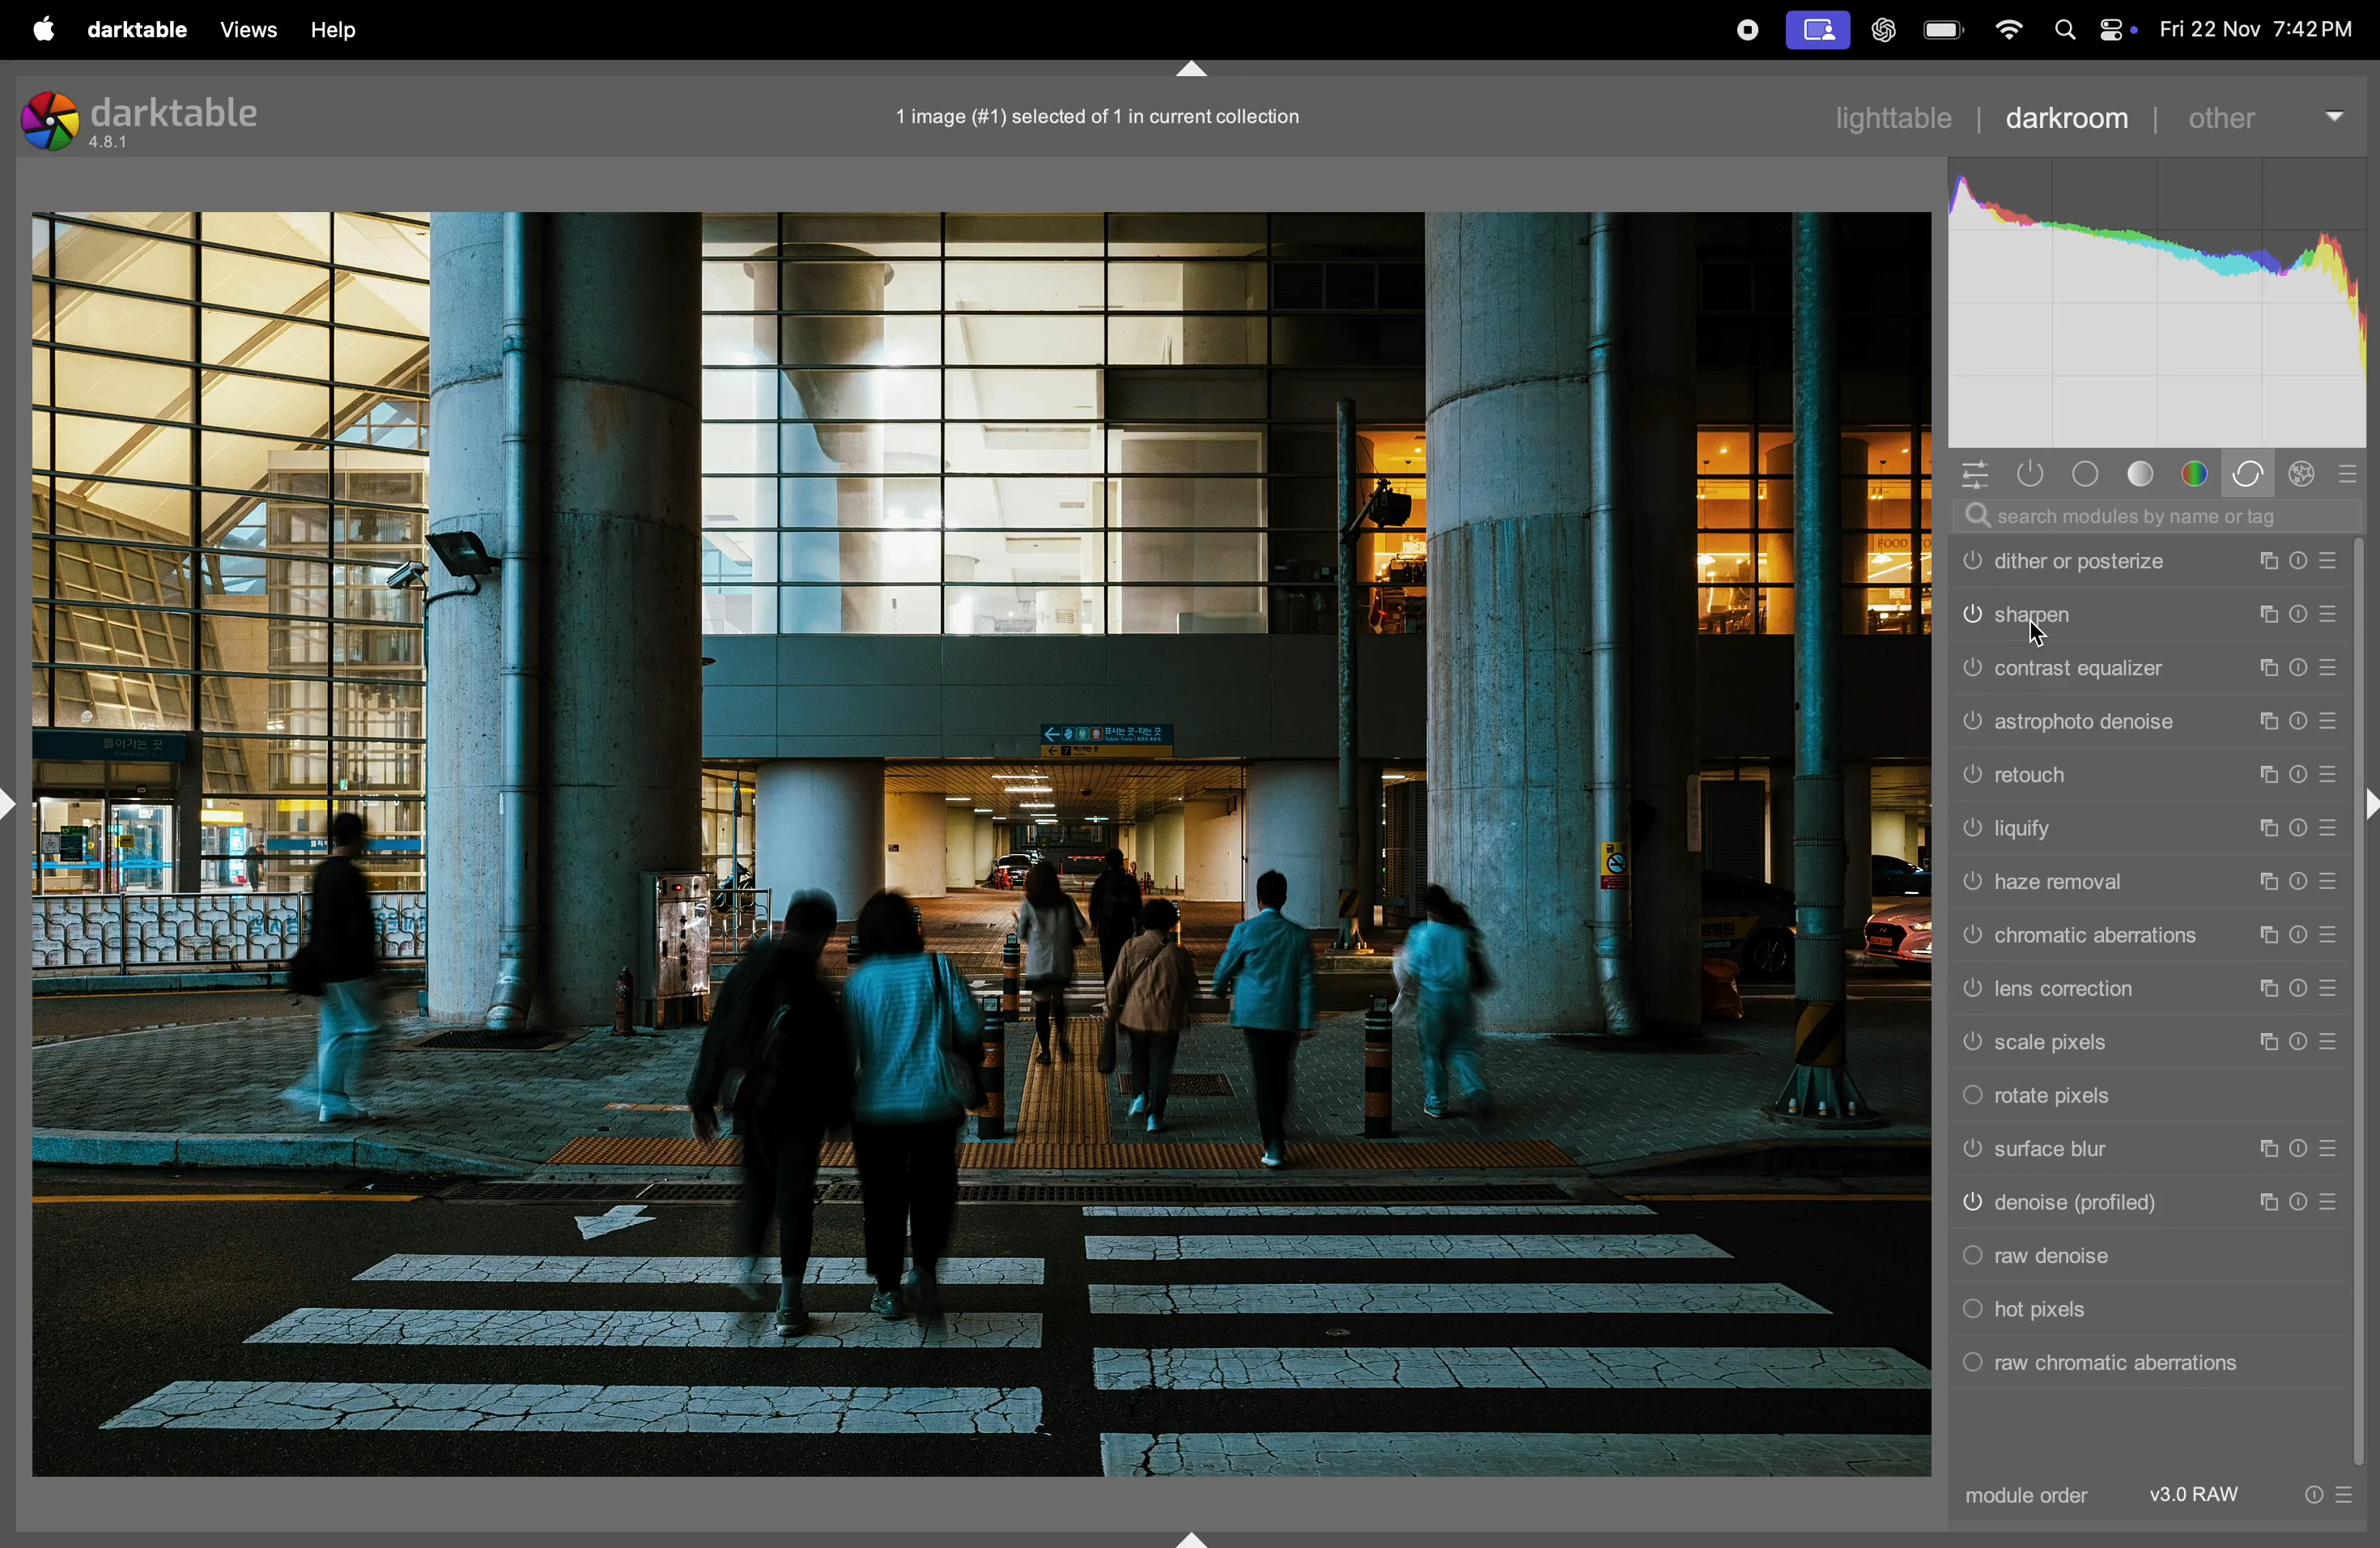 The image size is (2380, 1548). What do you see at coordinates (2032, 1495) in the screenshot?
I see `module order` at bounding box center [2032, 1495].